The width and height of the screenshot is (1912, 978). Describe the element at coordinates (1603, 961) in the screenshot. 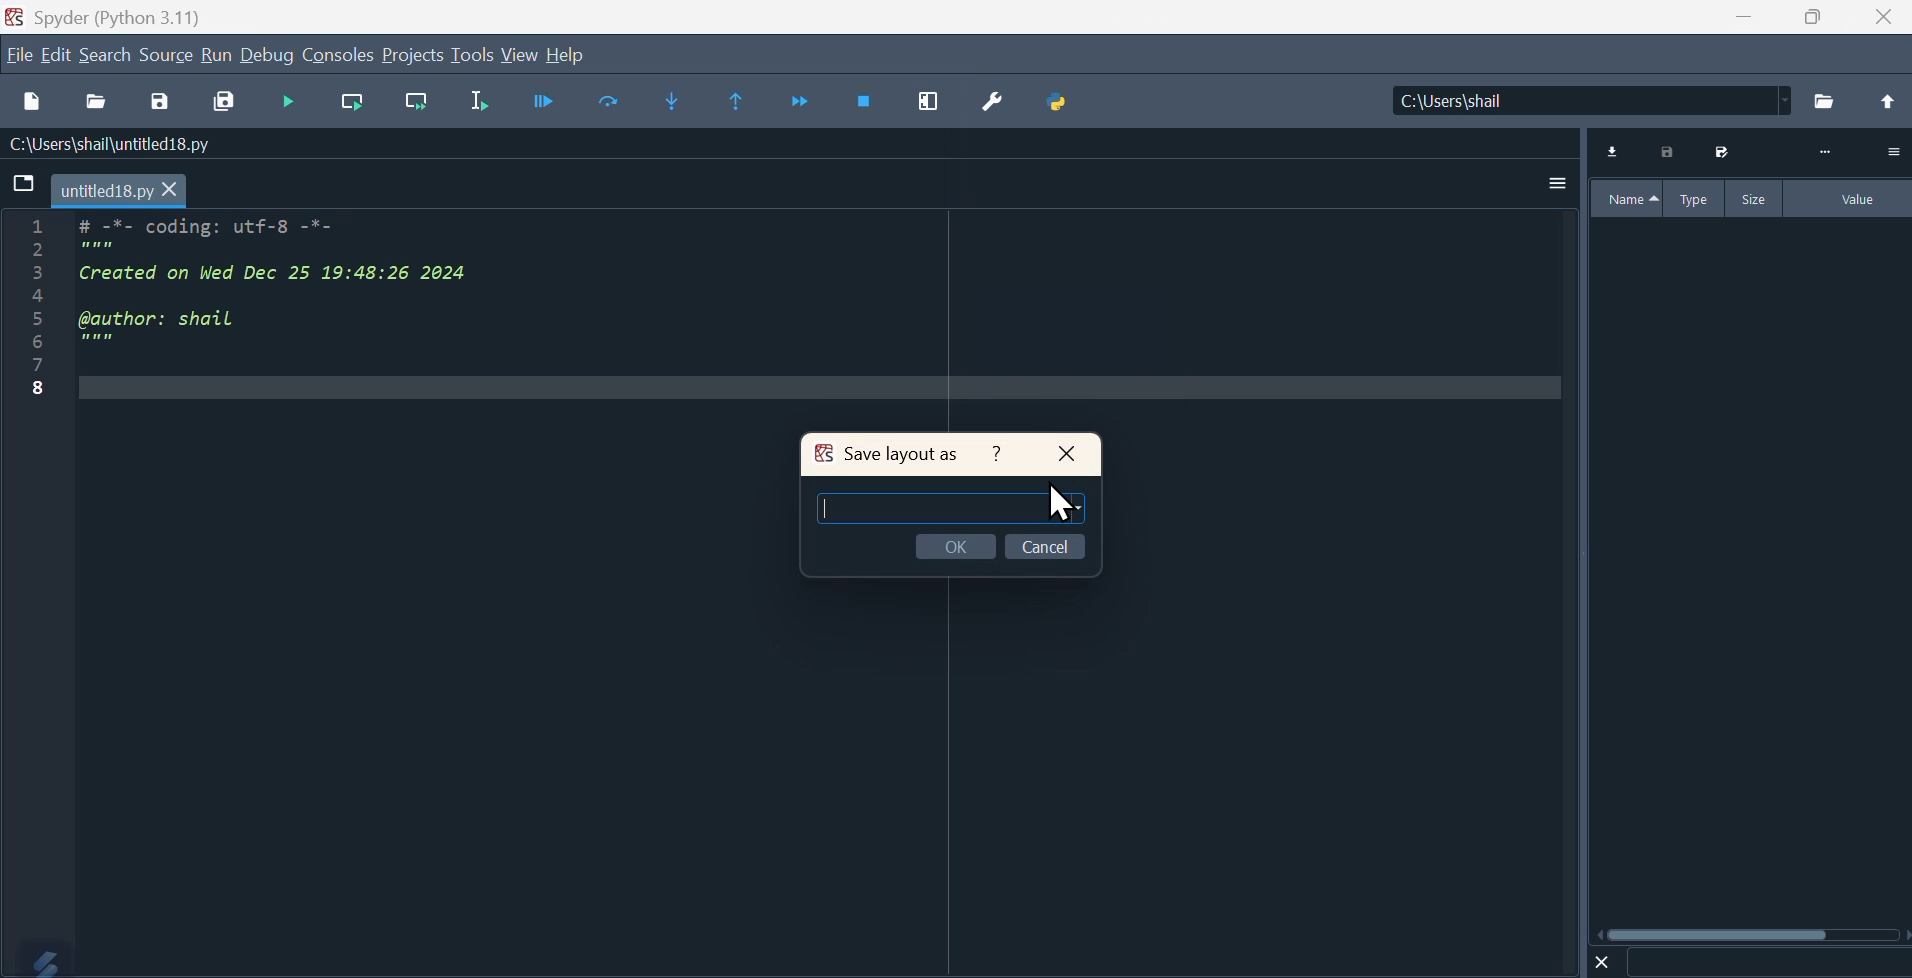

I see `Close` at that location.